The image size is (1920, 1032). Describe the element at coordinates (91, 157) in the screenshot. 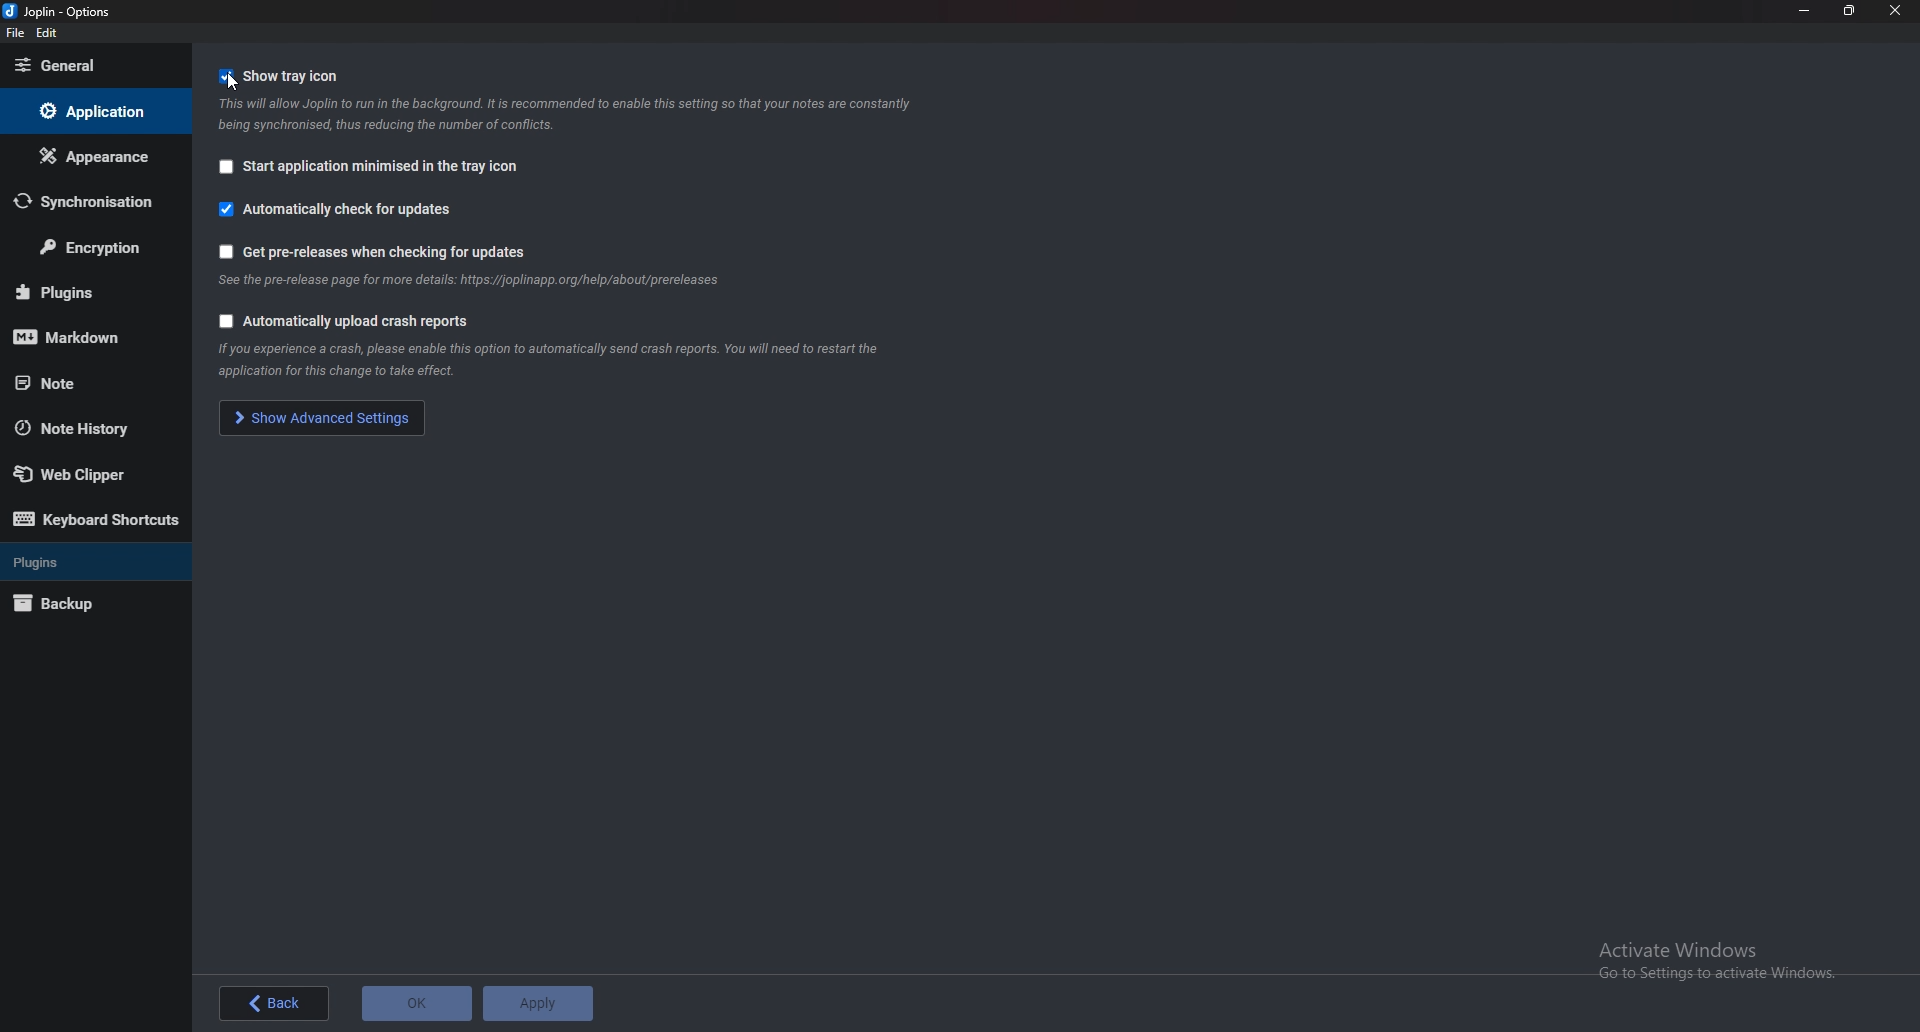

I see `Appearance` at that location.